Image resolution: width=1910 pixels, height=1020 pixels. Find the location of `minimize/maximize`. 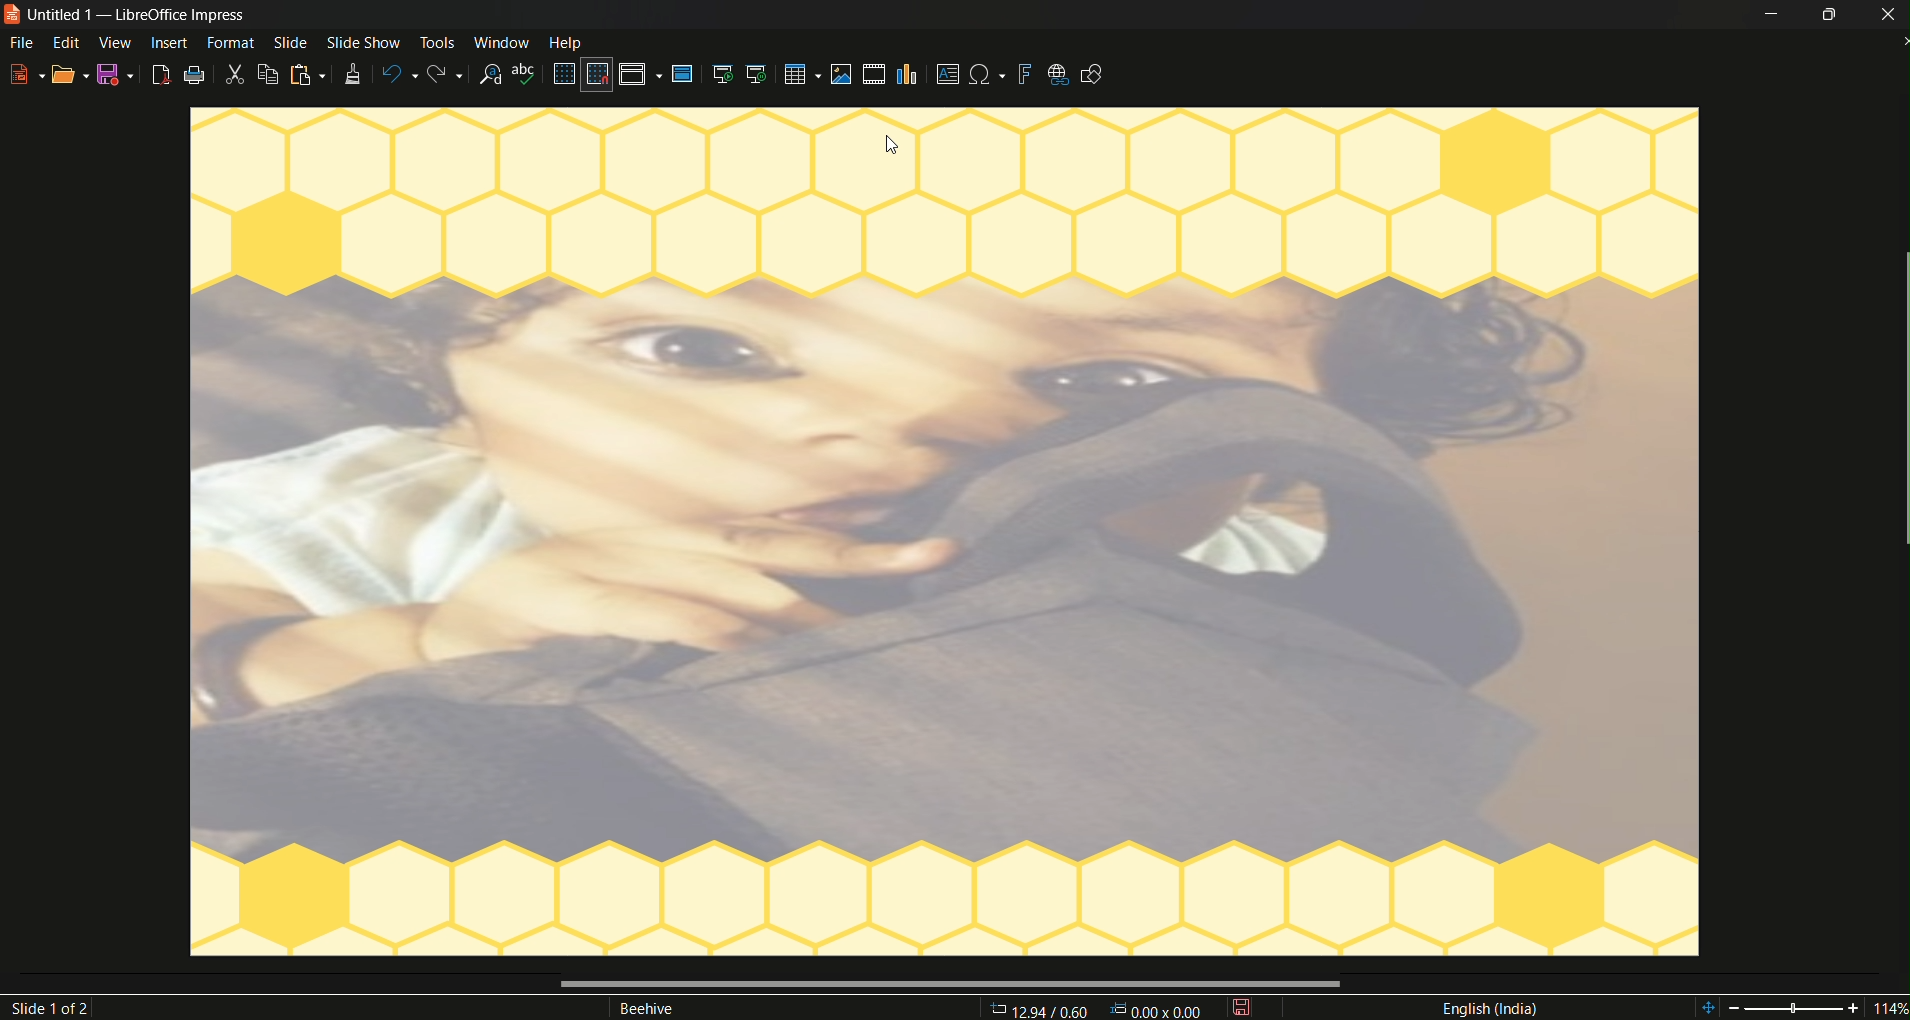

minimize/maximize is located at coordinates (1831, 15).